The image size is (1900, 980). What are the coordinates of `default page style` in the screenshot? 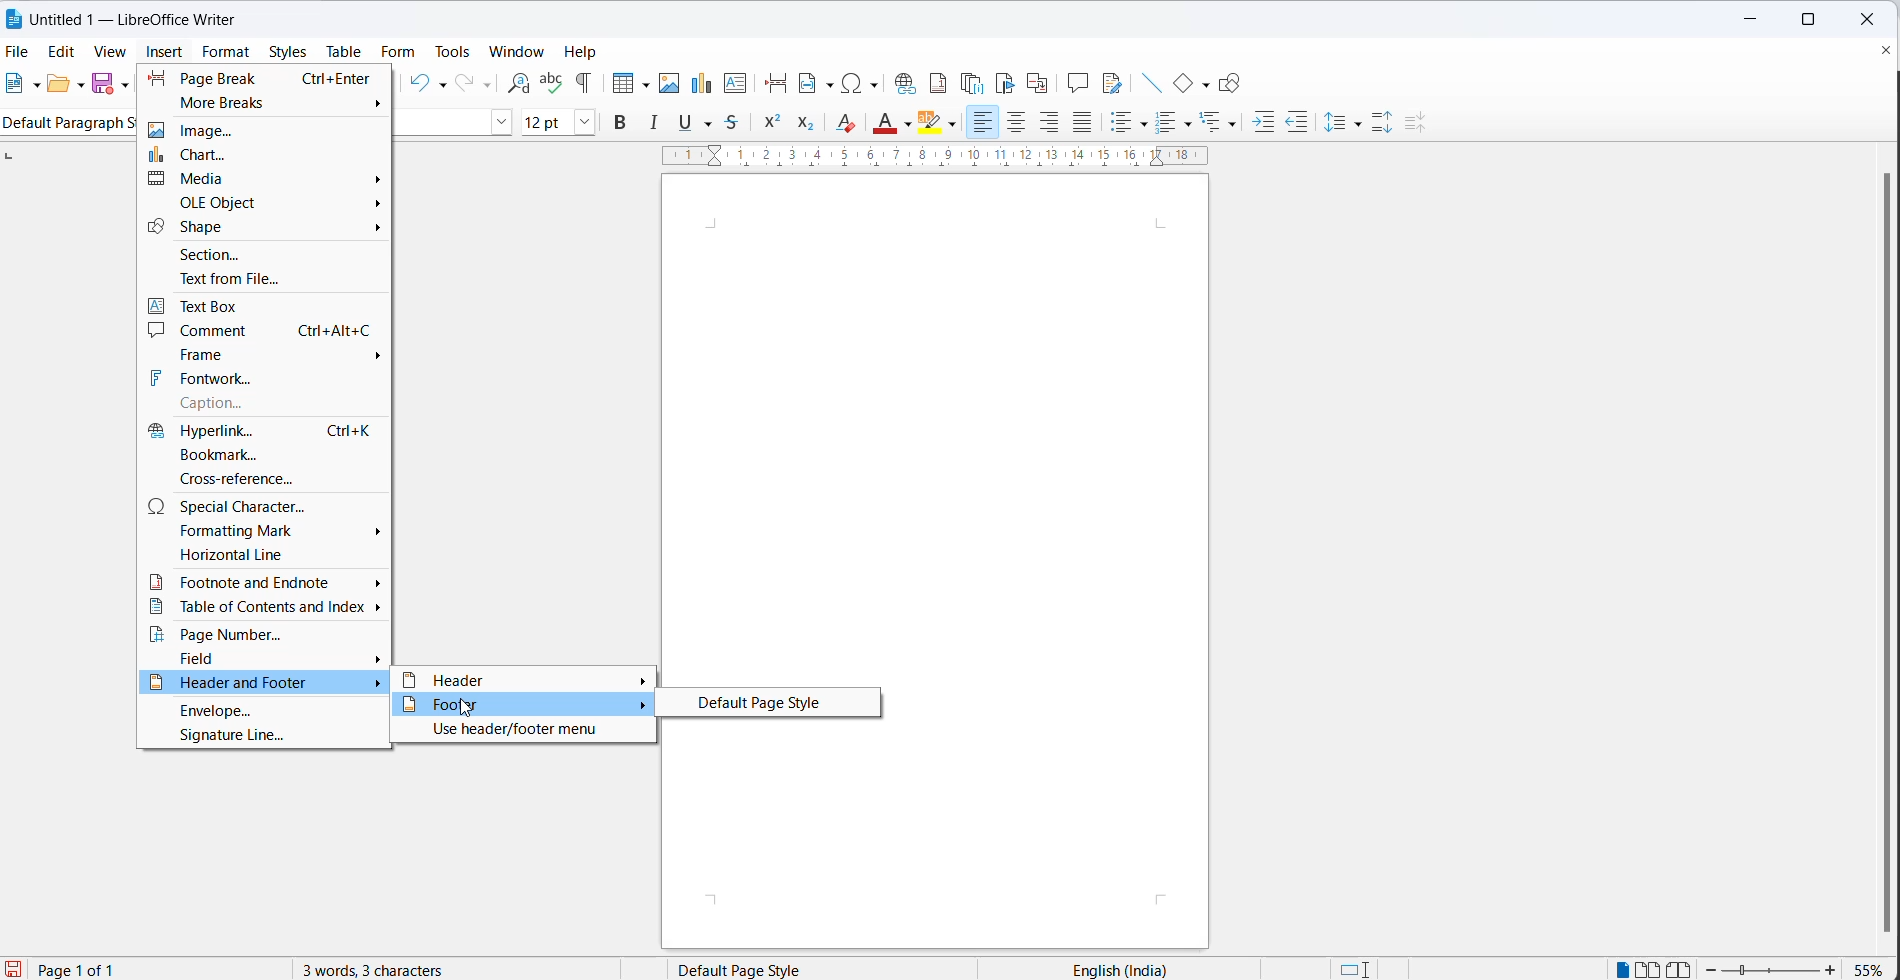 It's located at (775, 702).